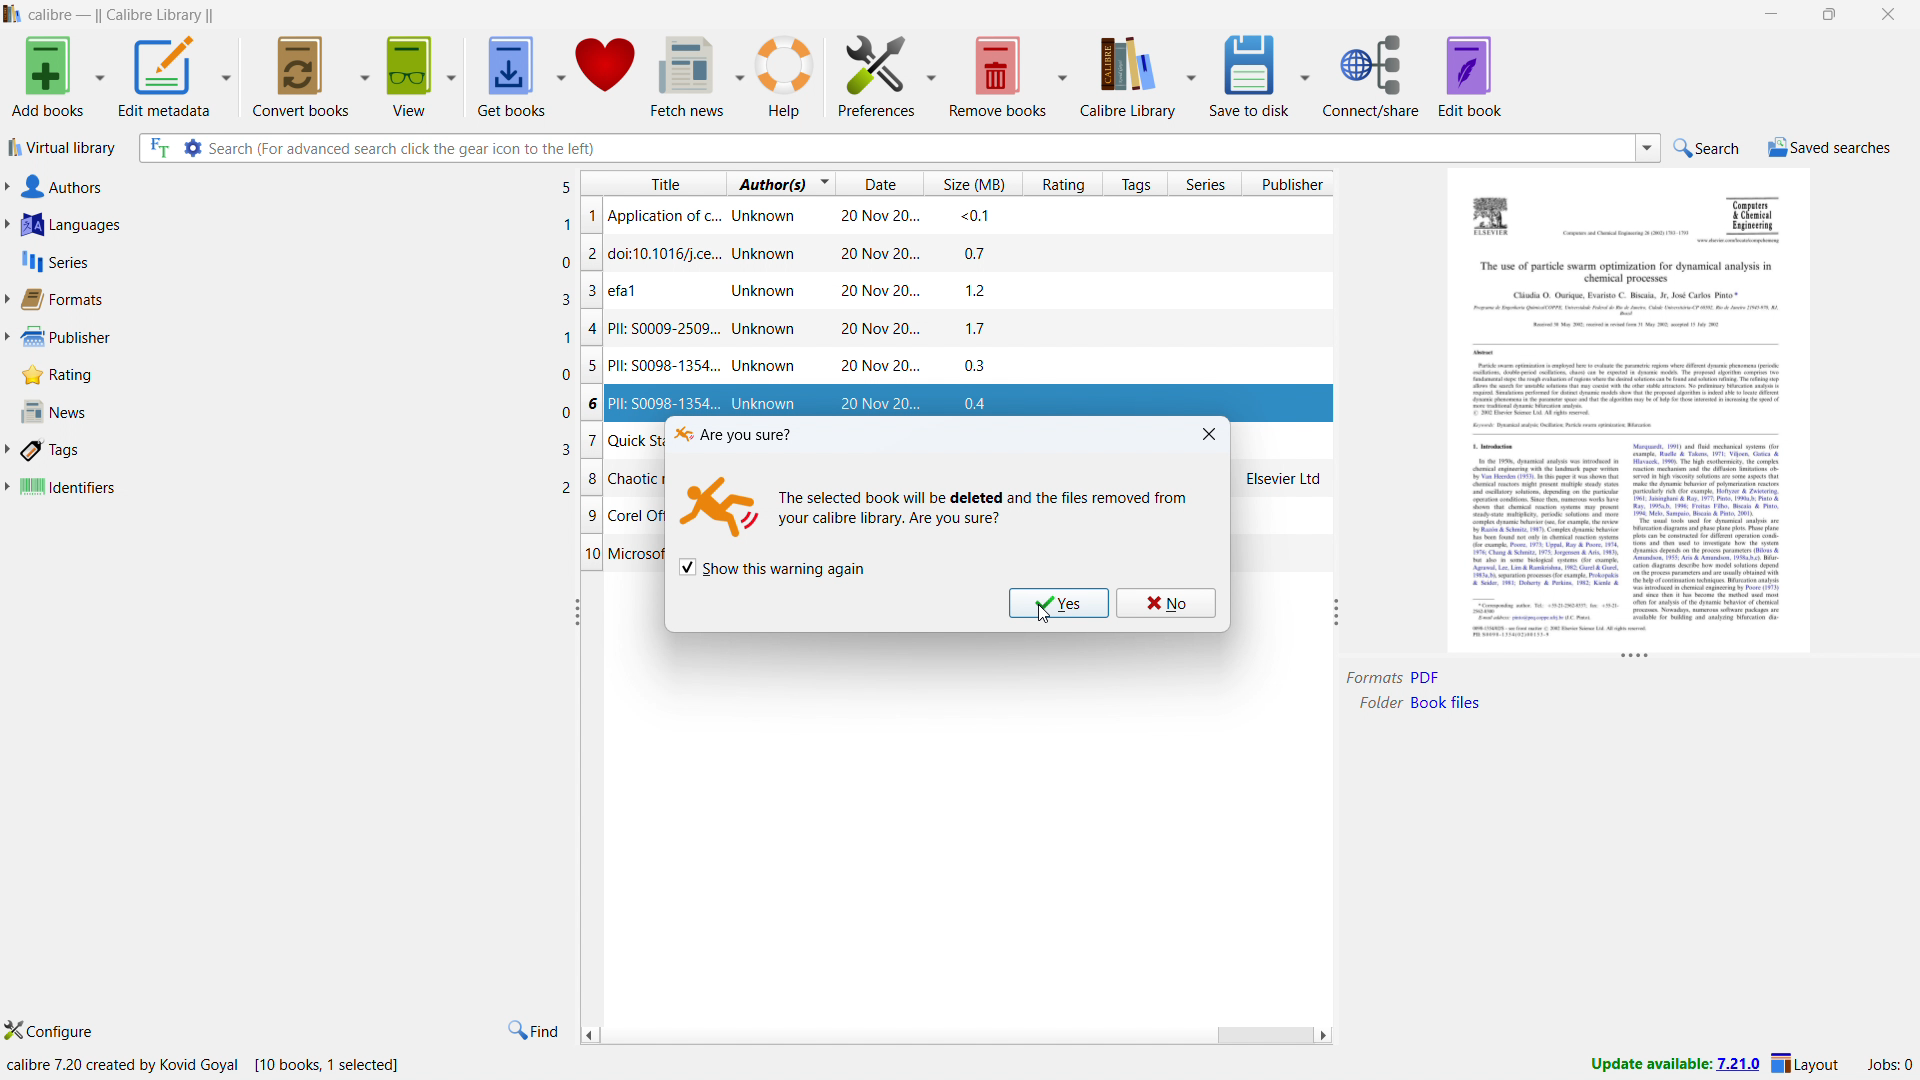 This screenshot has height=1080, width=1920. I want to click on Show this warning again, so click(772, 566).